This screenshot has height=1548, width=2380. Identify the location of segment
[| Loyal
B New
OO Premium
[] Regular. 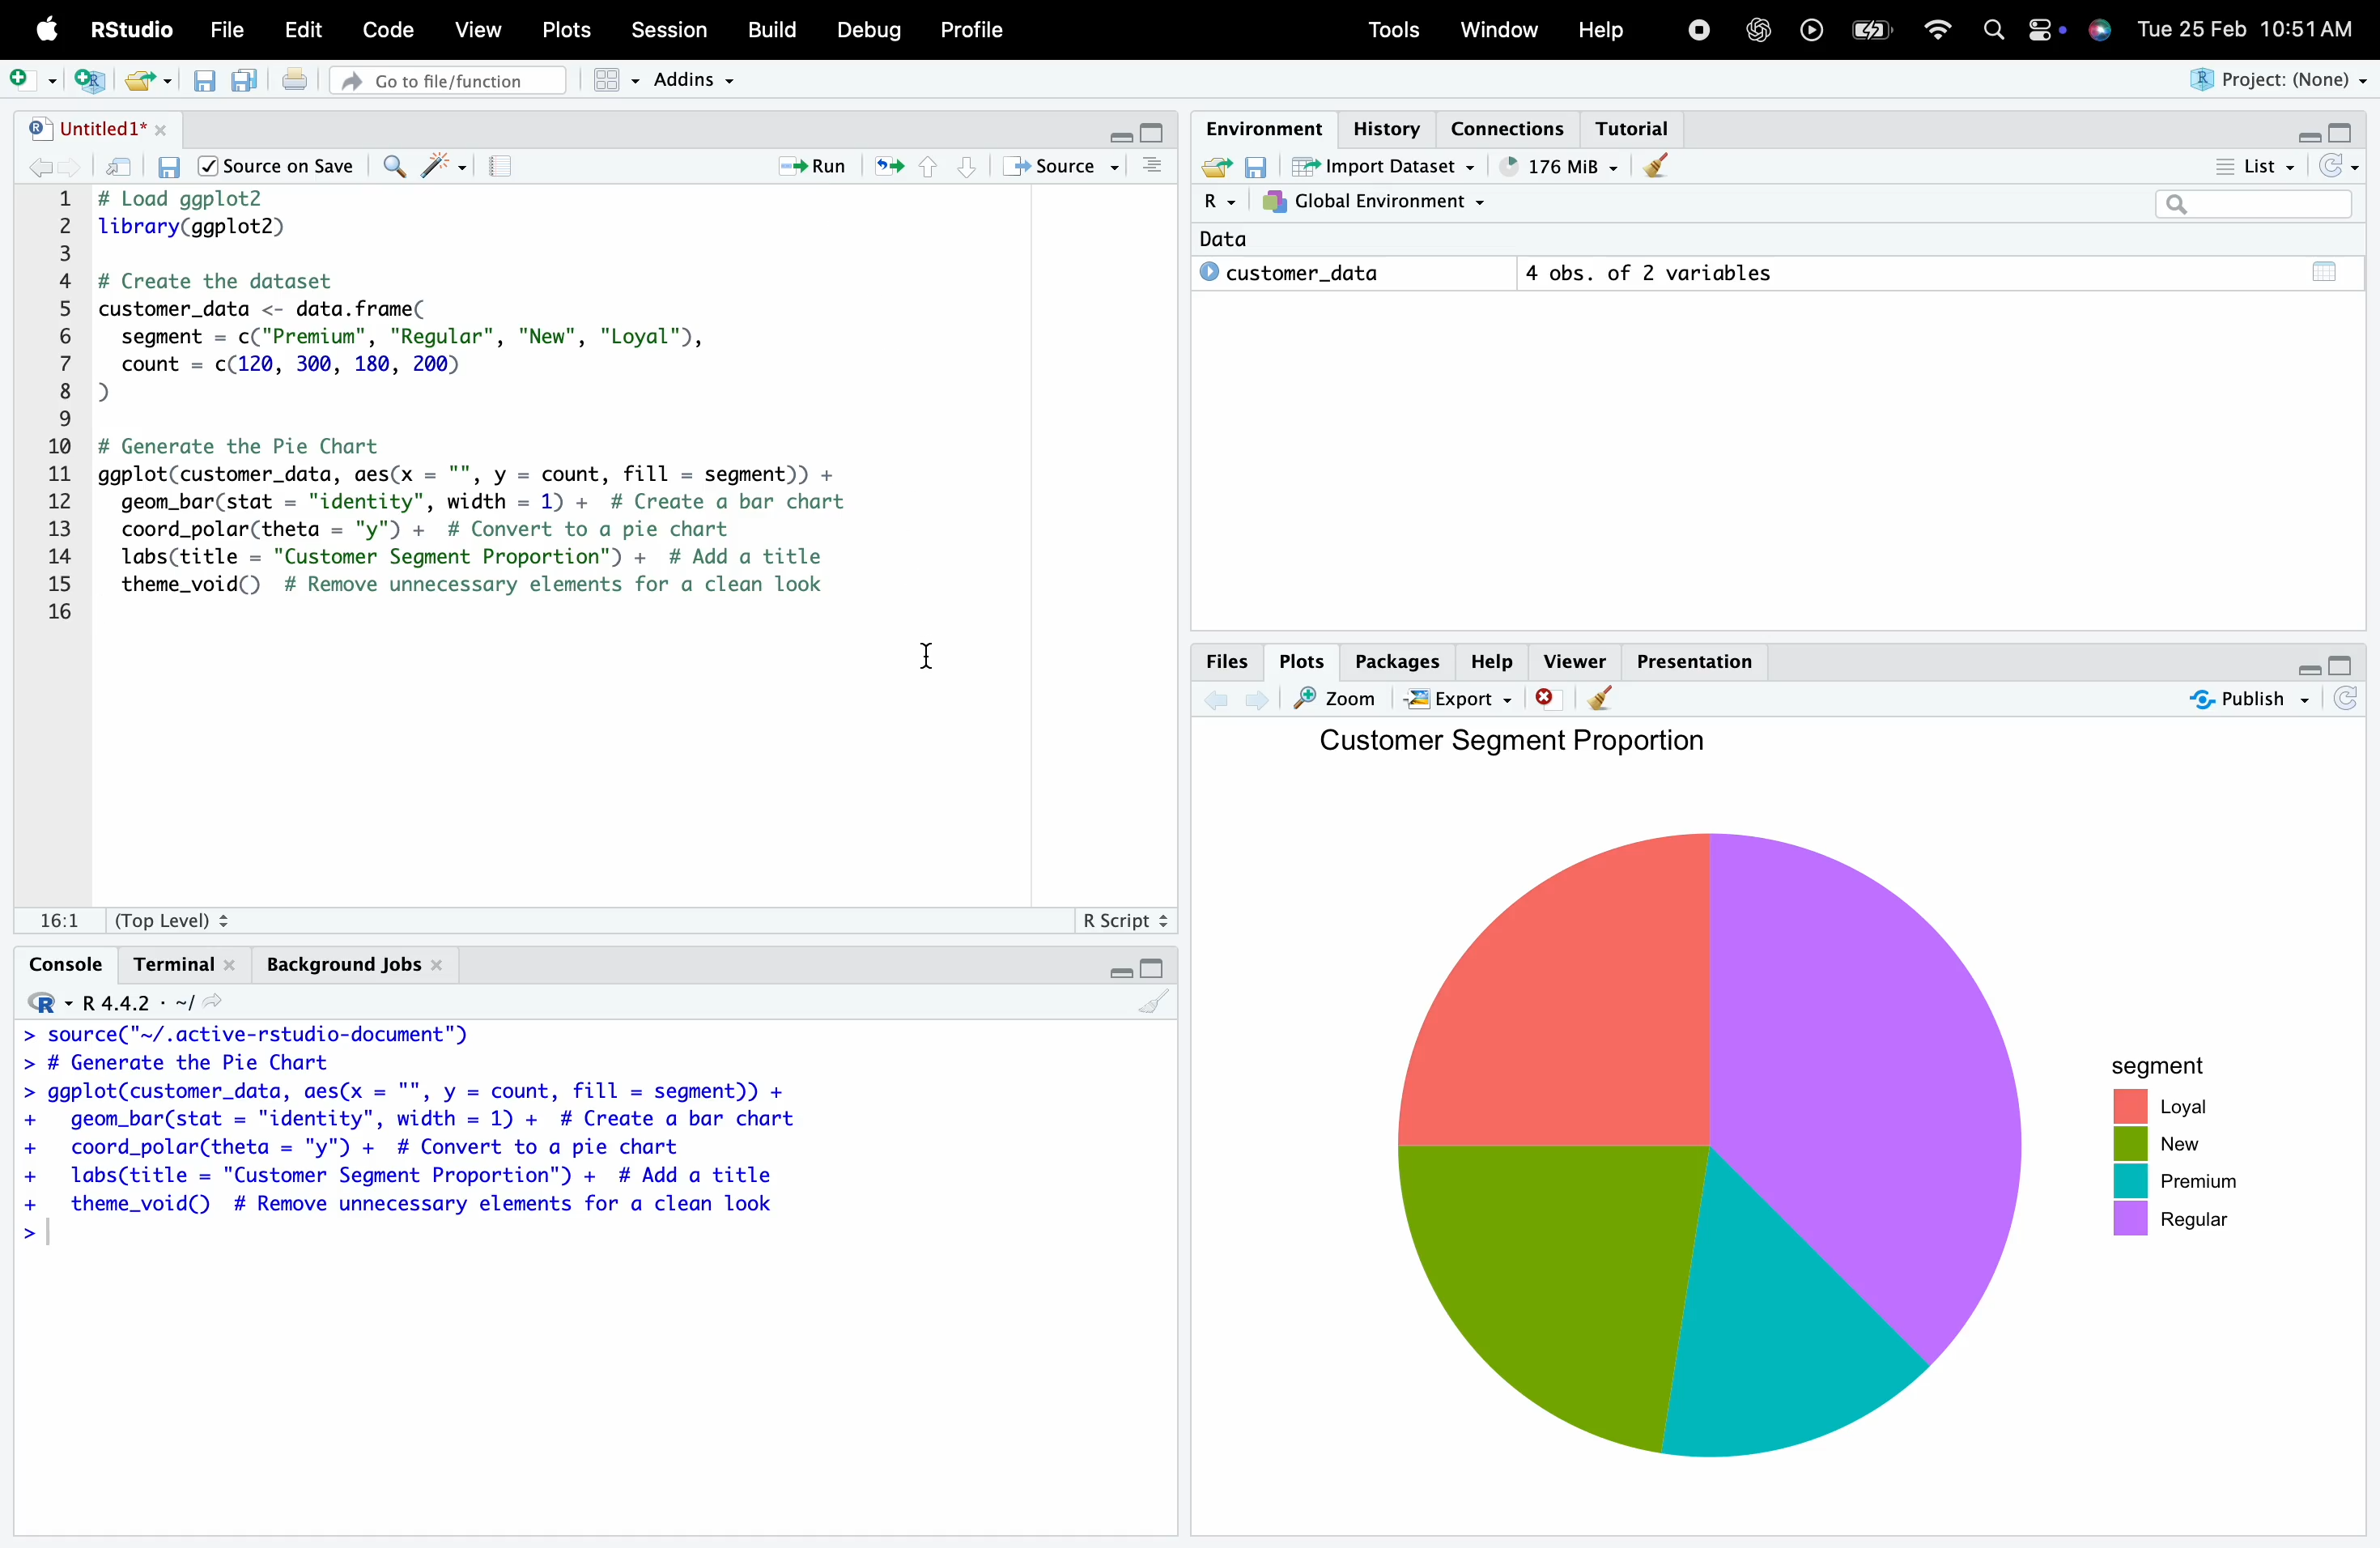
(2168, 1153).